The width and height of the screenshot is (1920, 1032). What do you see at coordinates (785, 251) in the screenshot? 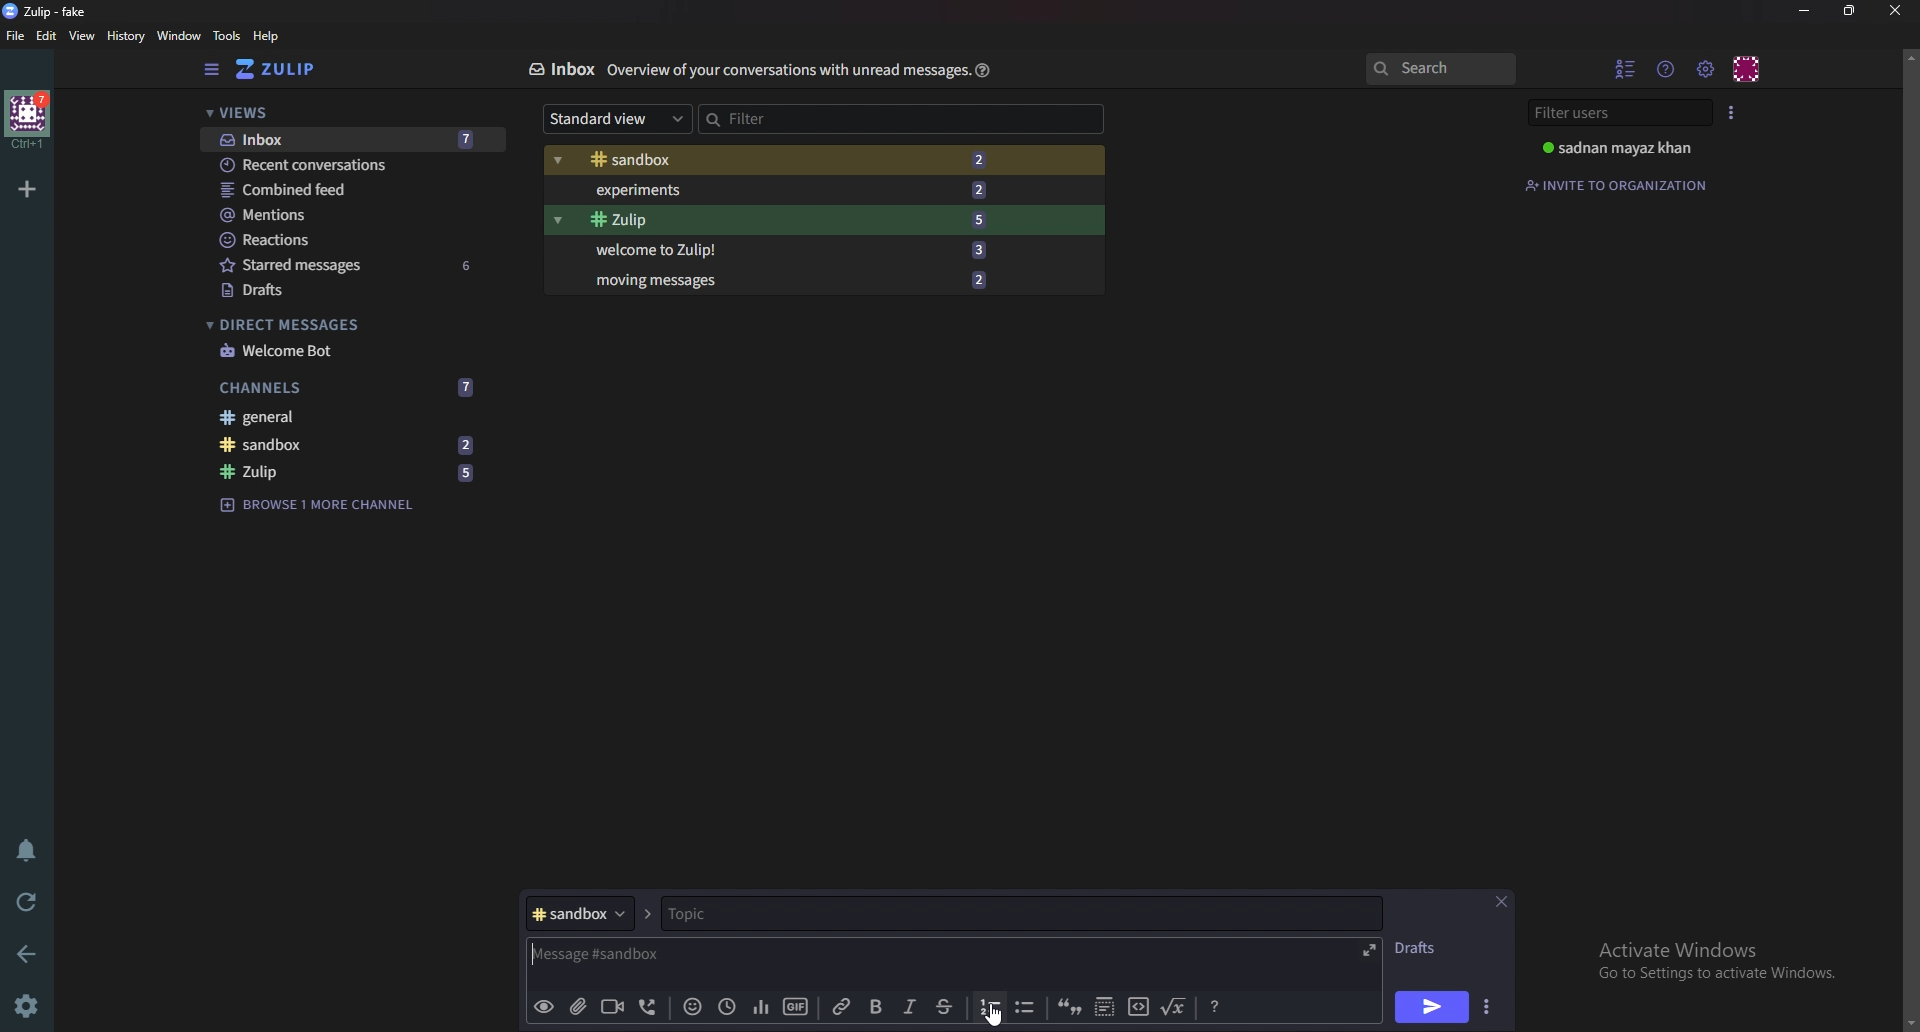
I see `Welcome to Zulip` at bounding box center [785, 251].